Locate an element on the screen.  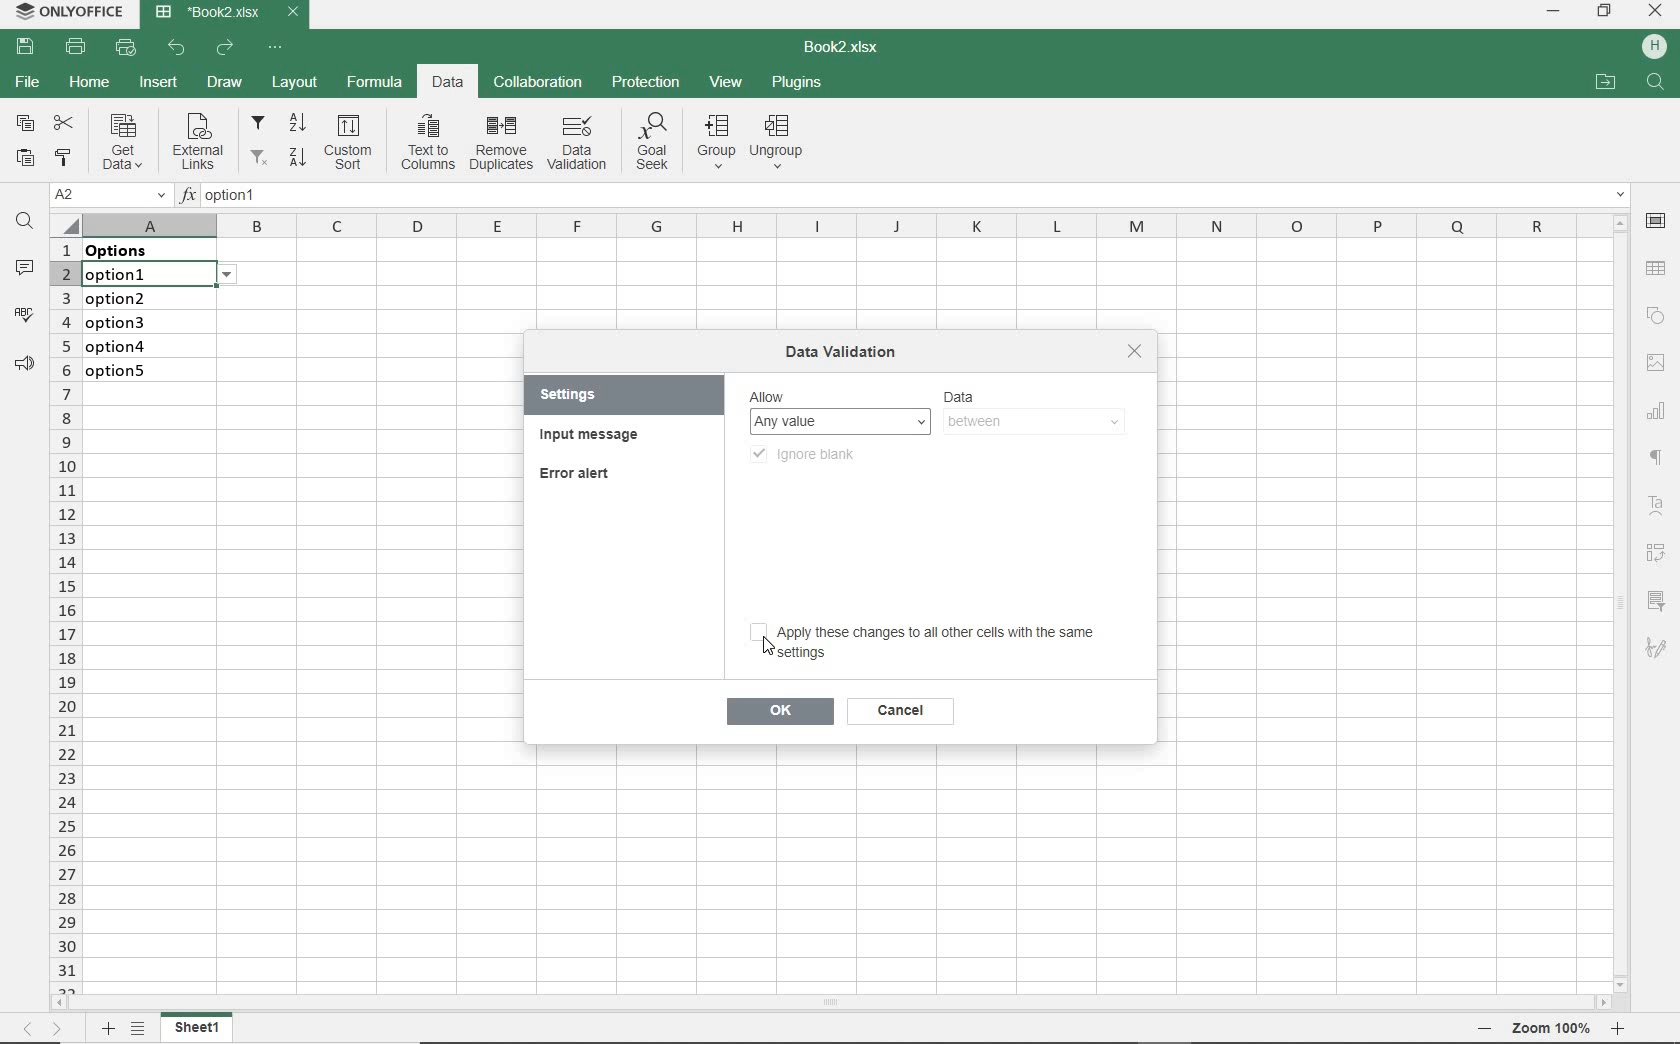
HP is located at coordinates (1656, 48).